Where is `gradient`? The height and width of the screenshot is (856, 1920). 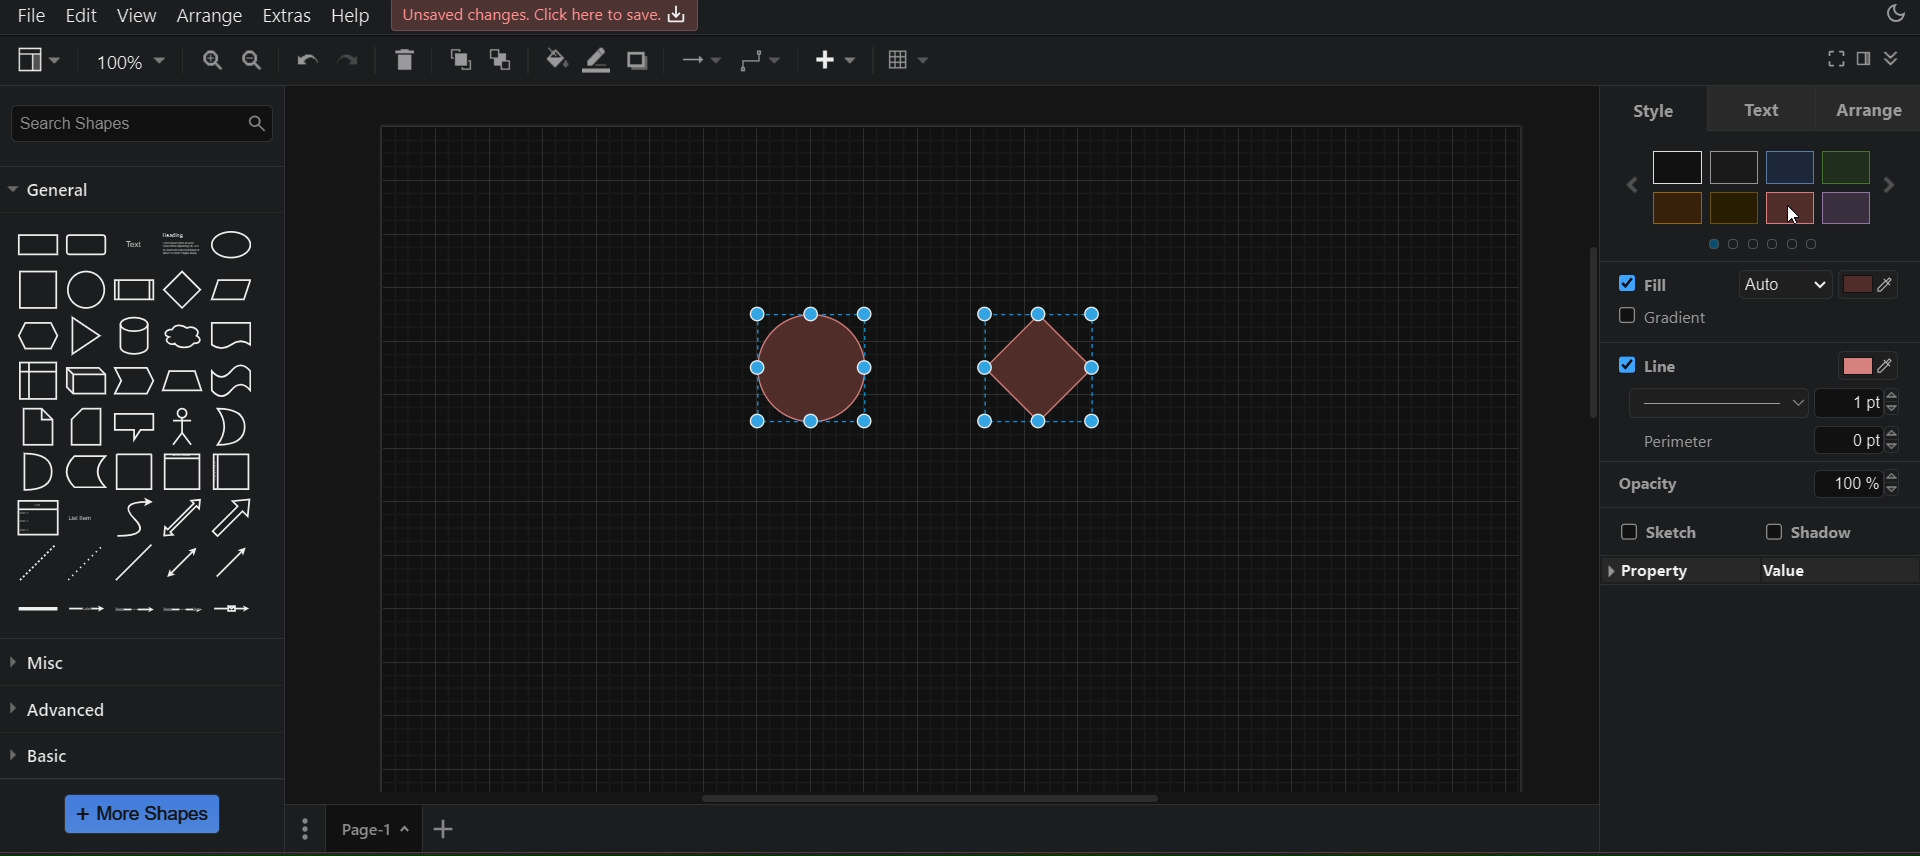 gradient is located at coordinates (1753, 322).